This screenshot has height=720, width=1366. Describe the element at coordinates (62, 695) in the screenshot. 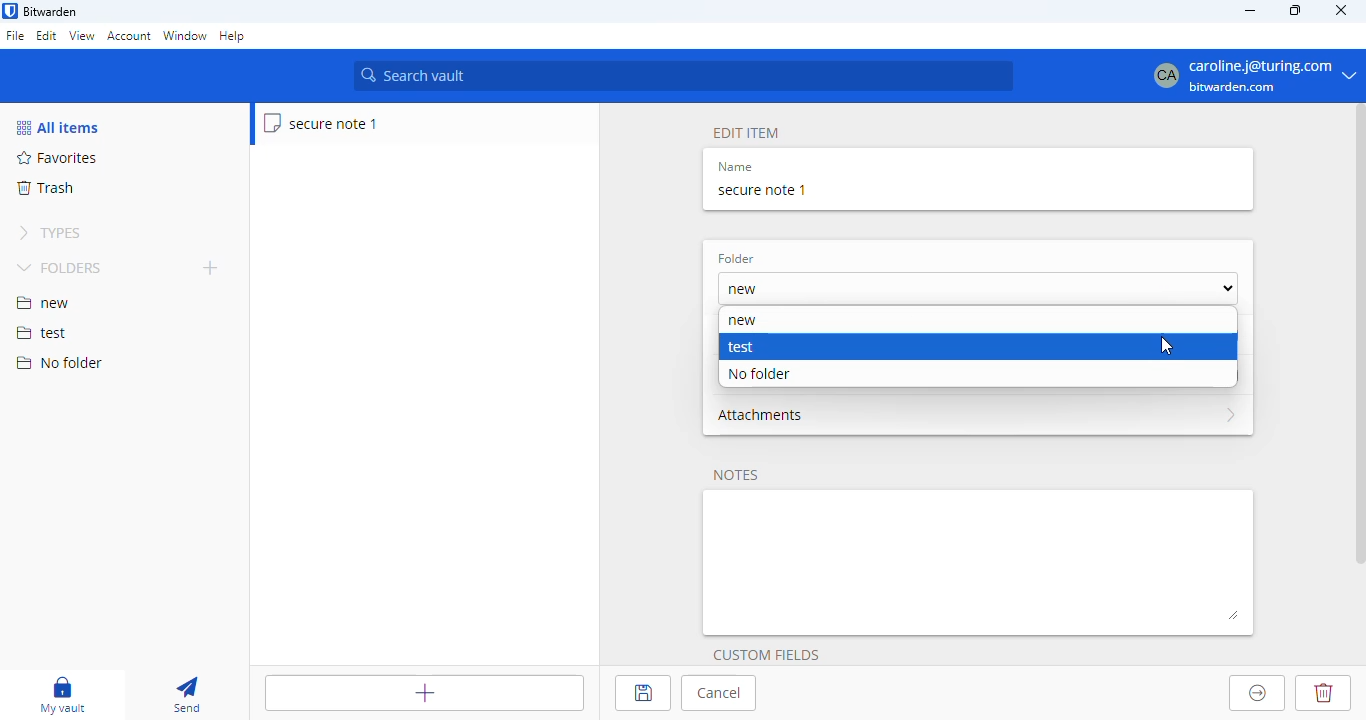

I see `my vault` at that location.